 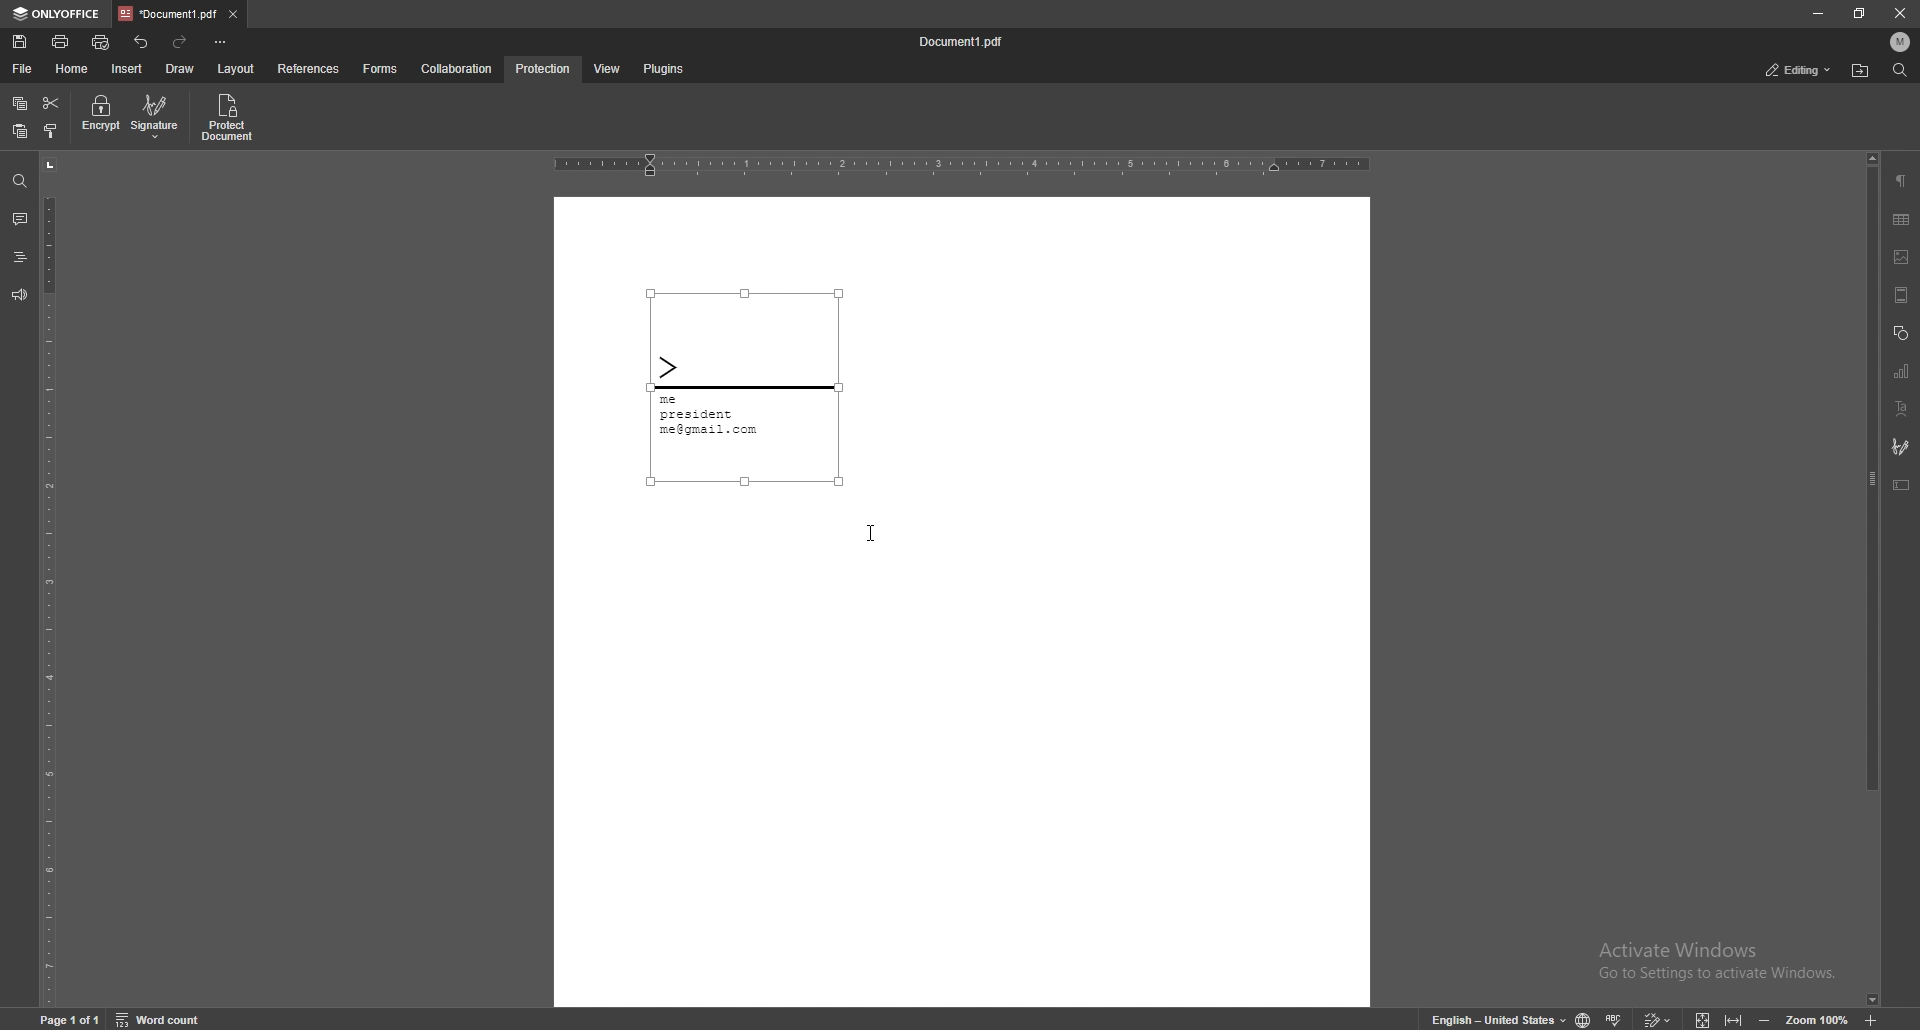 What do you see at coordinates (75, 69) in the screenshot?
I see `home` at bounding box center [75, 69].